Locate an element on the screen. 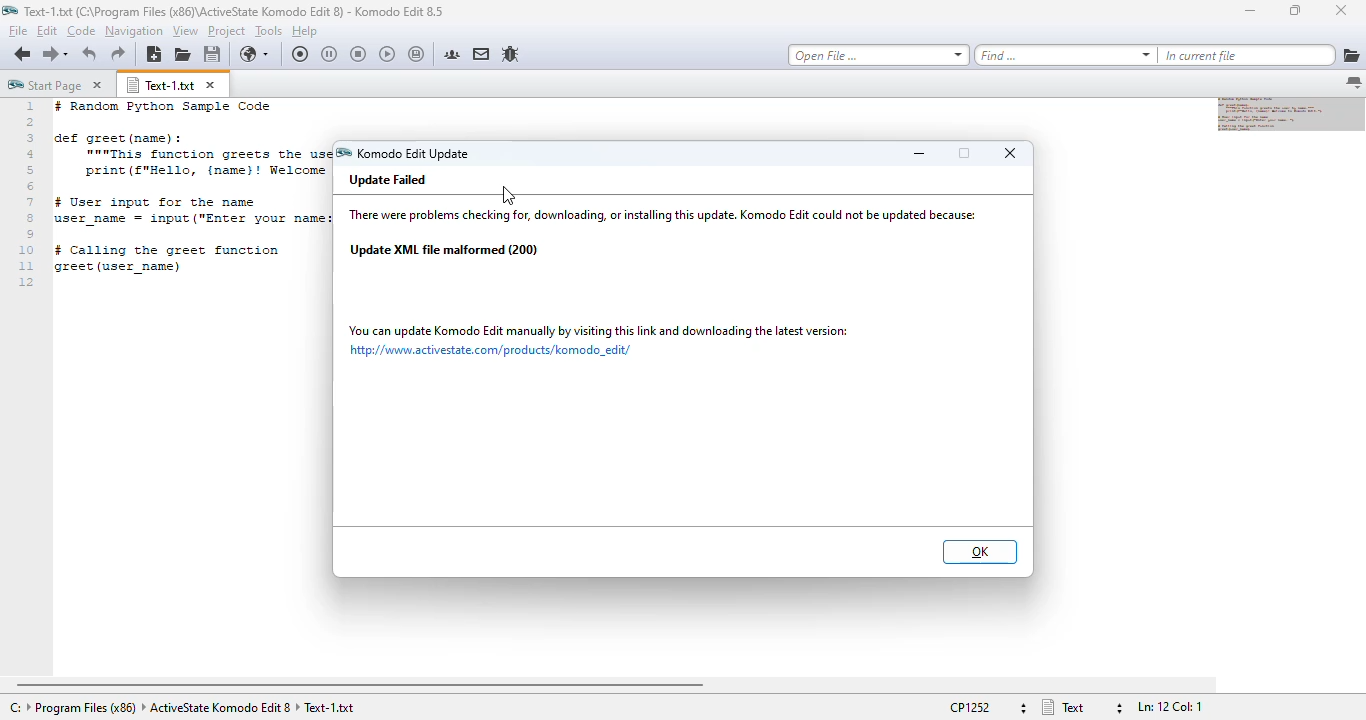 The image size is (1366, 720). horizontal scroll bar is located at coordinates (361, 685).